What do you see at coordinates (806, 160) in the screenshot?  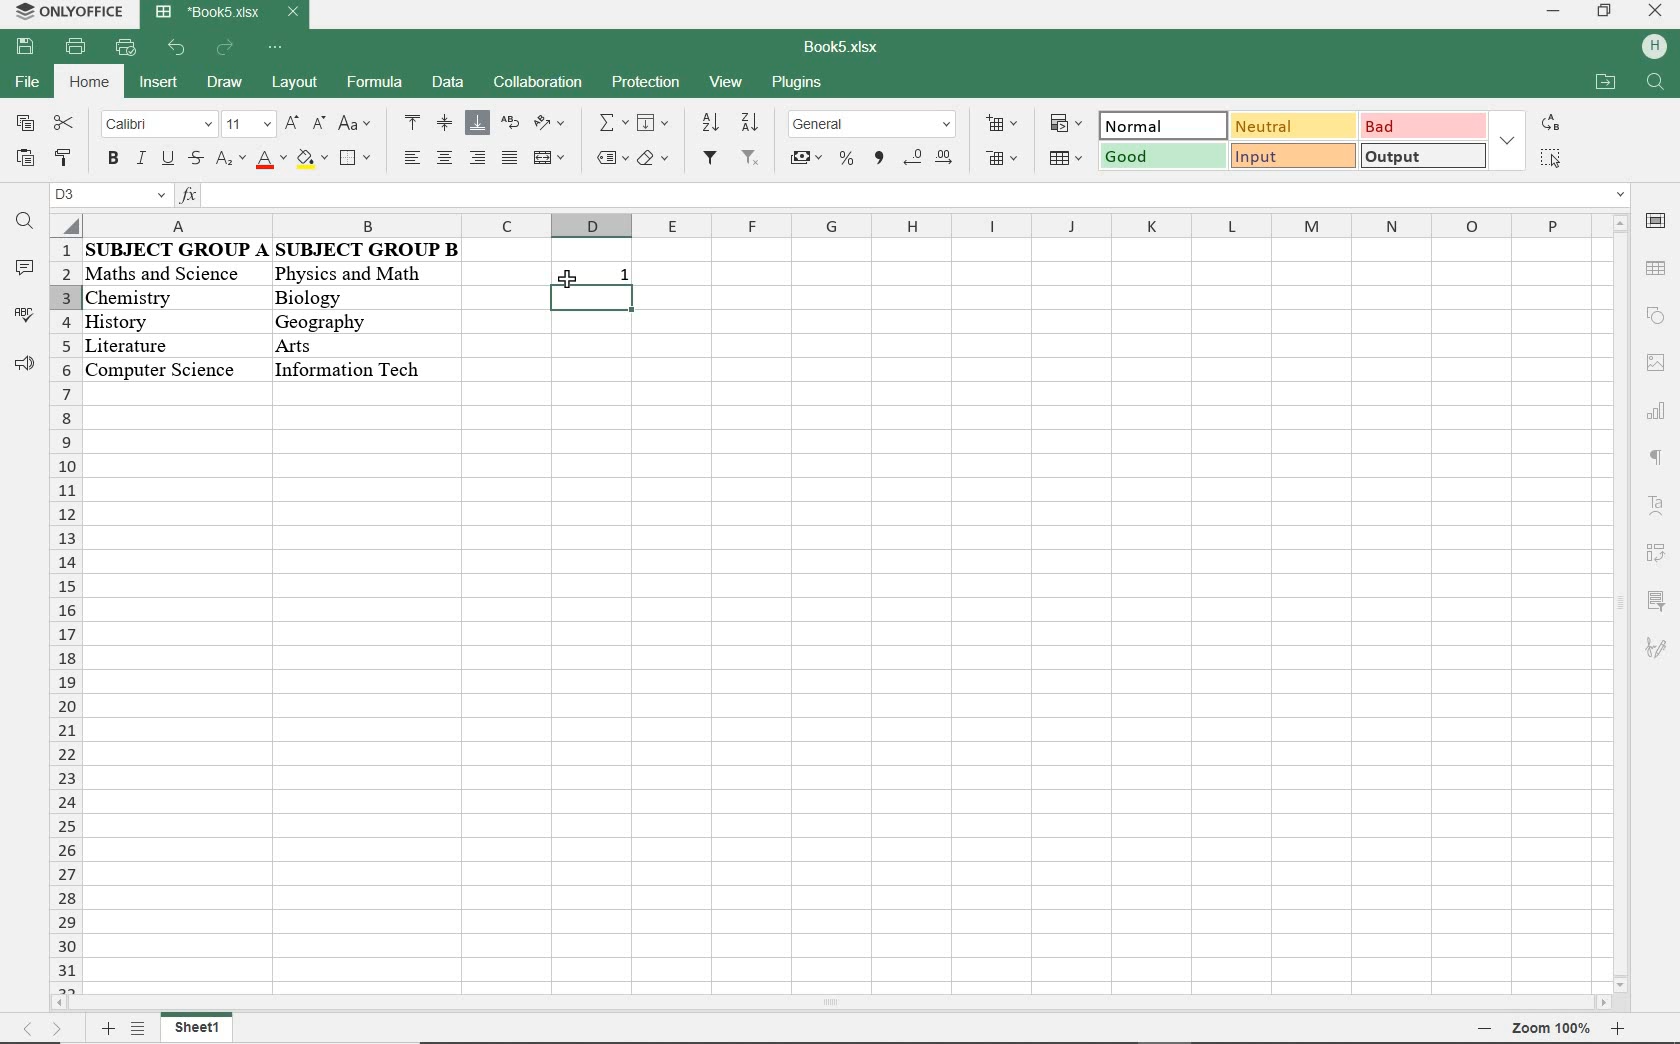 I see `accounting style` at bounding box center [806, 160].